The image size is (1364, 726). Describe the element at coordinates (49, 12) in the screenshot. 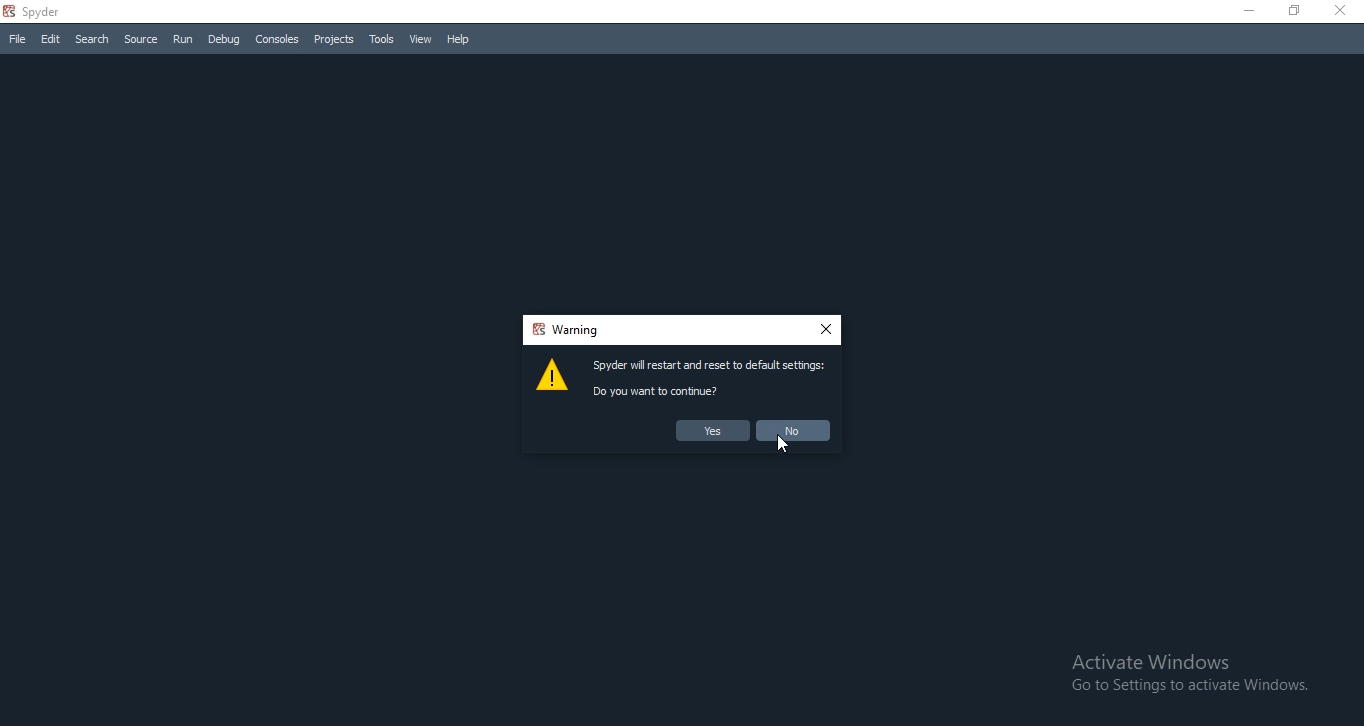

I see `spyder` at that location.